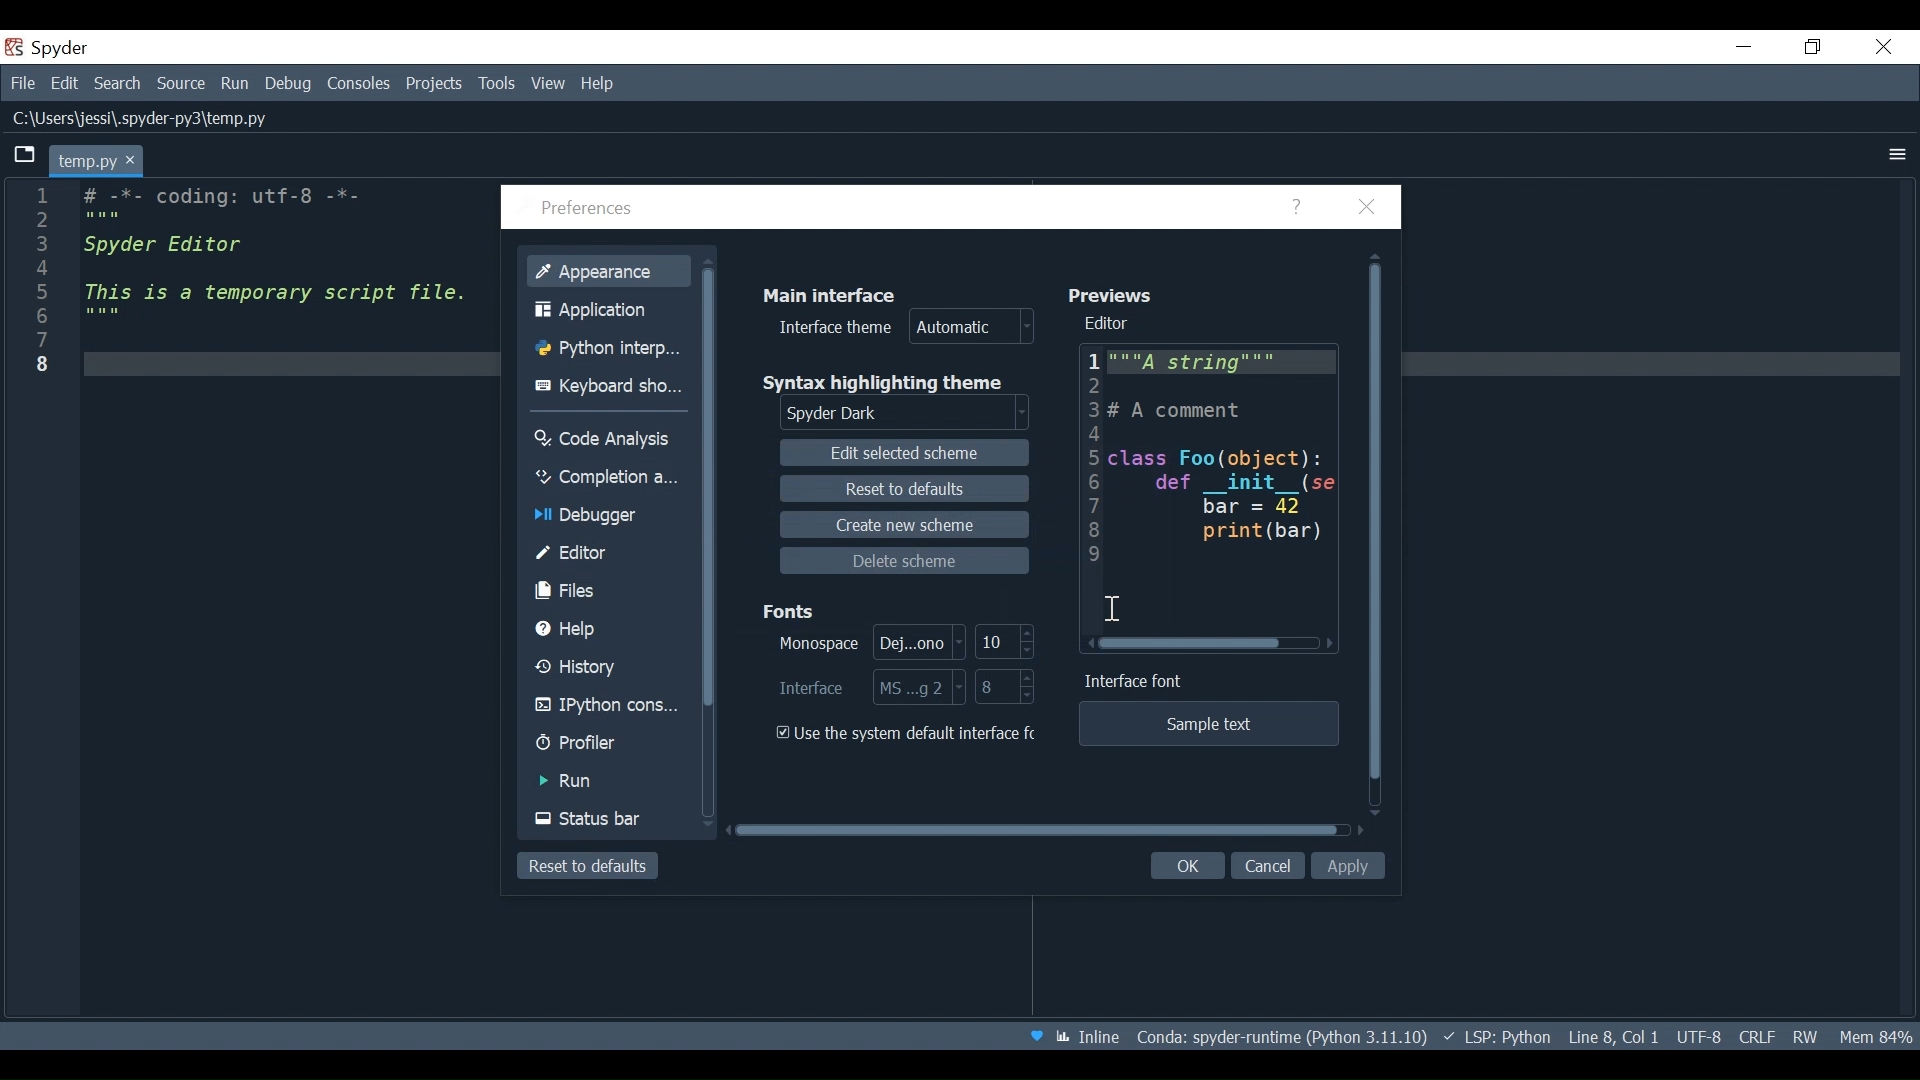 The image size is (1920, 1080). Describe the element at coordinates (1112, 324) in the screenshot. I see `Editor` at that location.